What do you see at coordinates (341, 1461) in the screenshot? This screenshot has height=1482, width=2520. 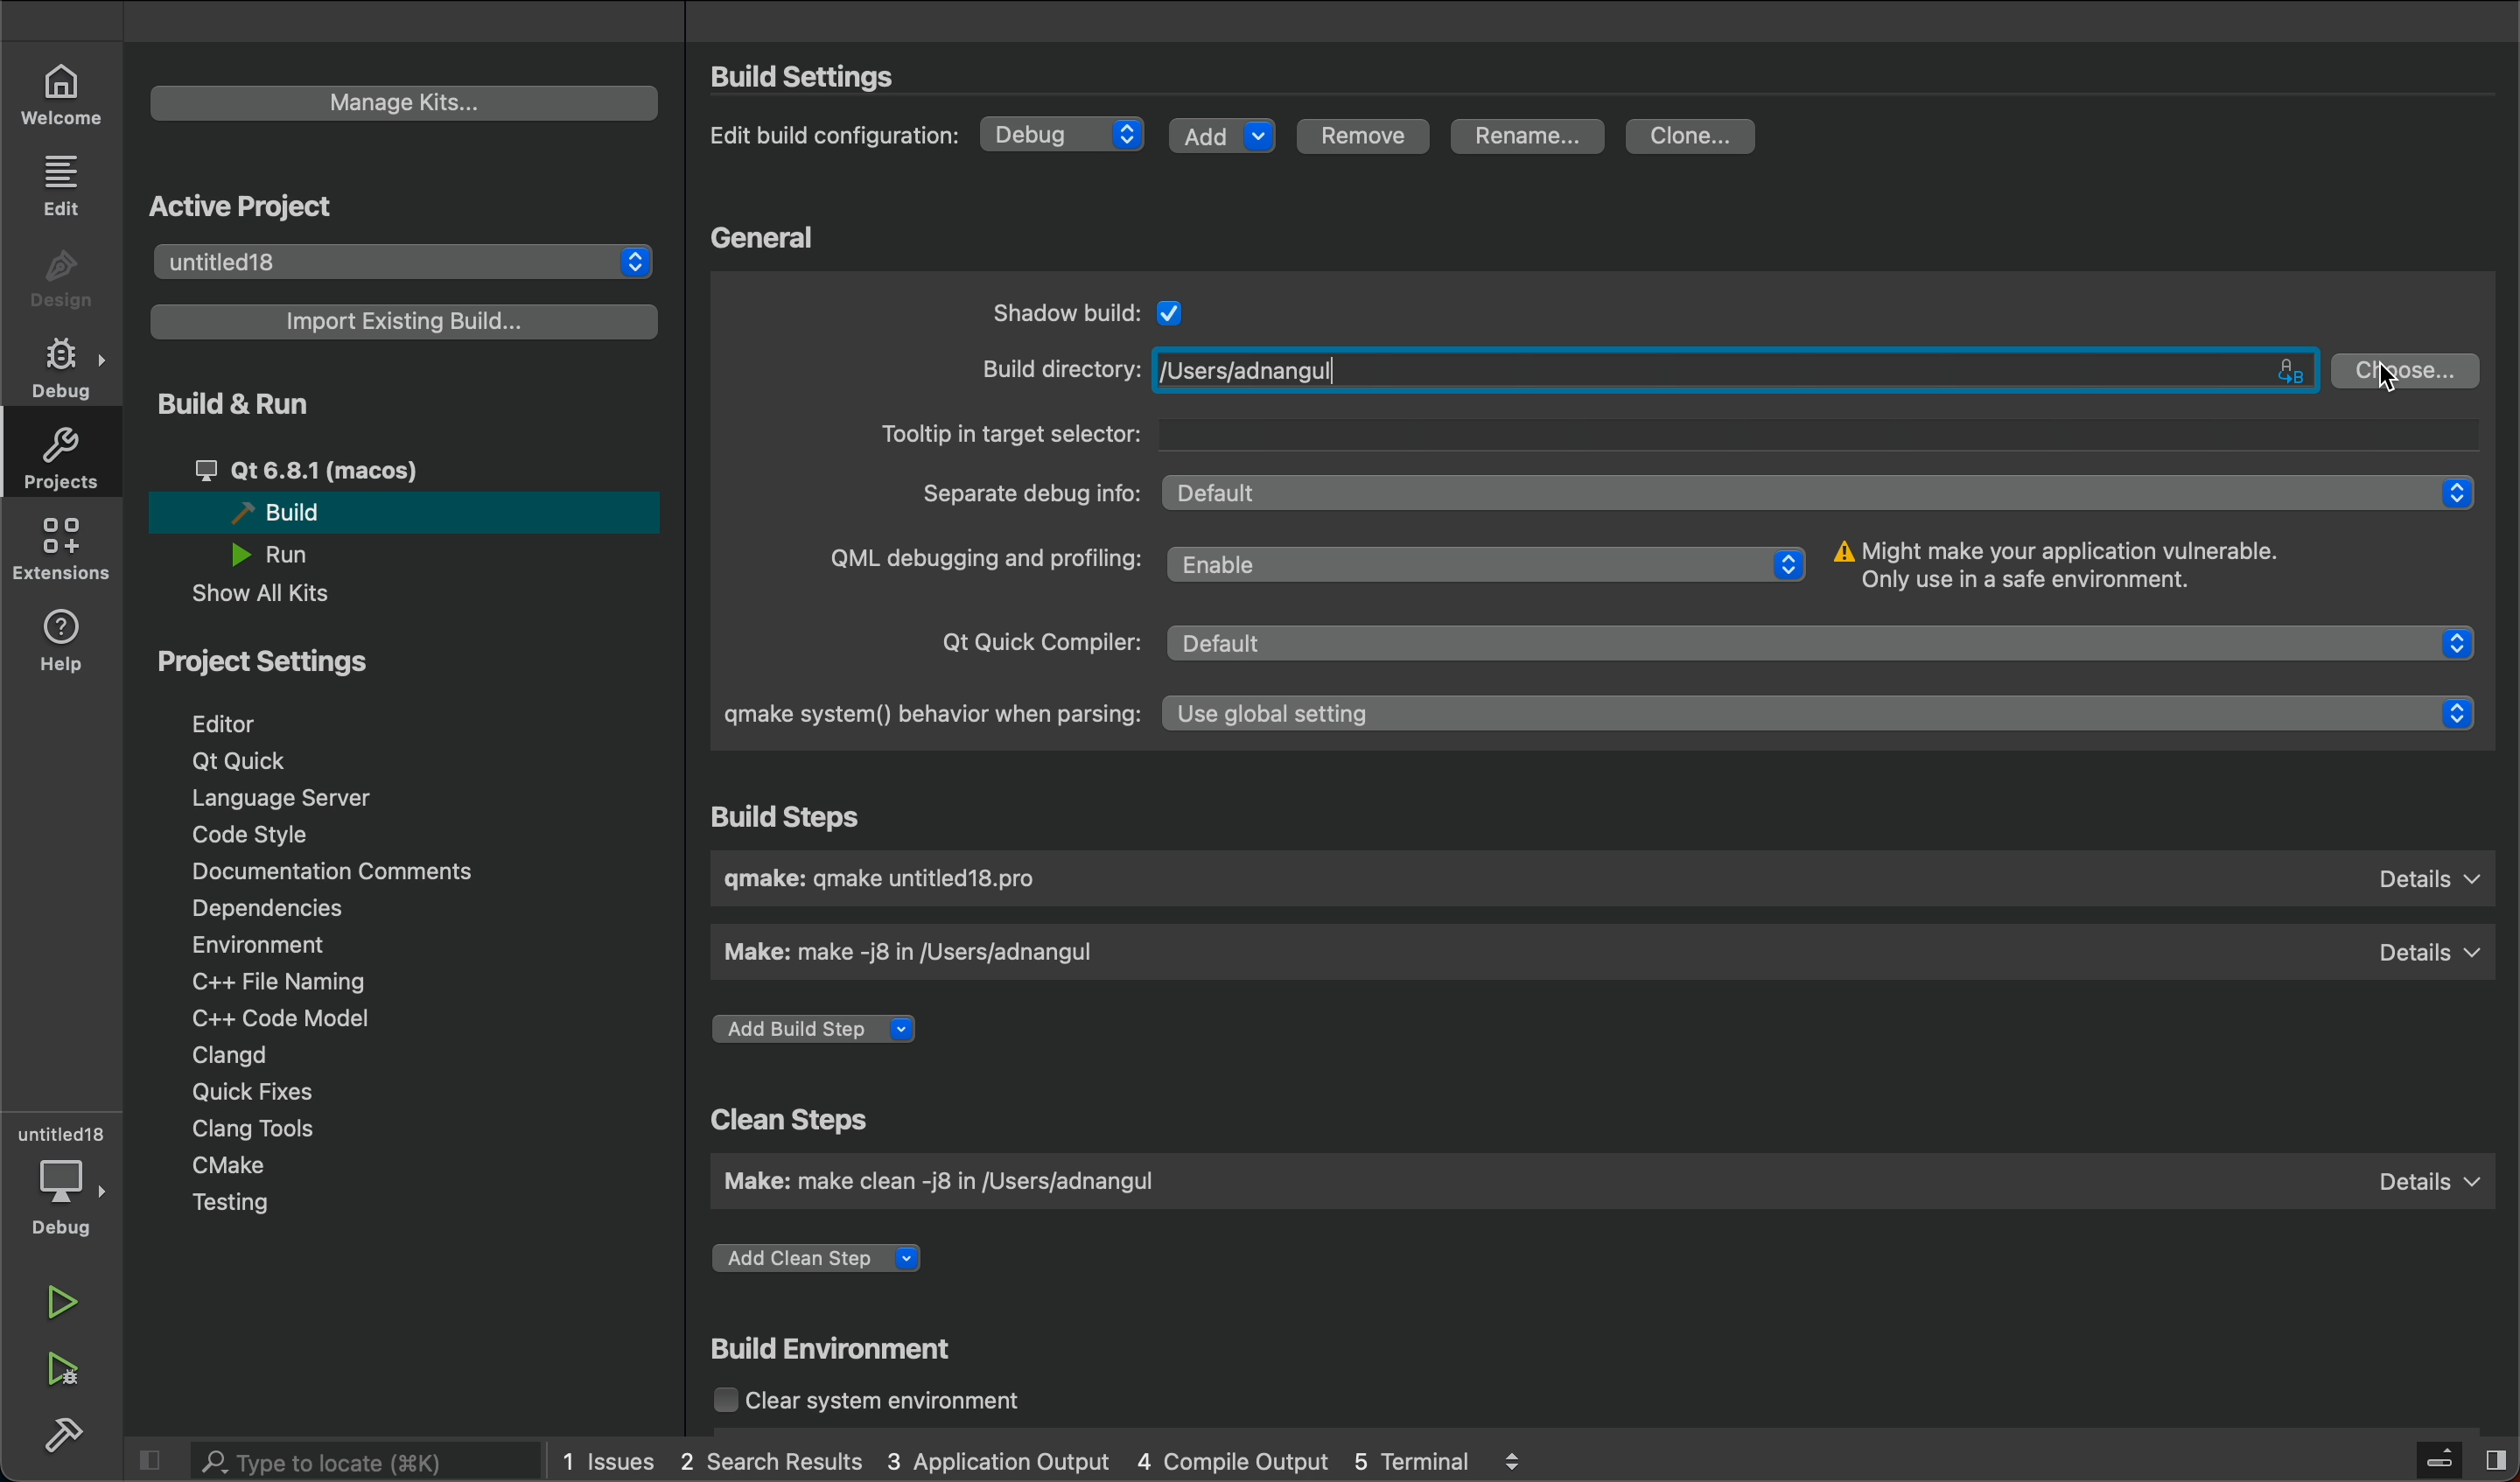 I see `search bar` at bounding box center [341, 1461].